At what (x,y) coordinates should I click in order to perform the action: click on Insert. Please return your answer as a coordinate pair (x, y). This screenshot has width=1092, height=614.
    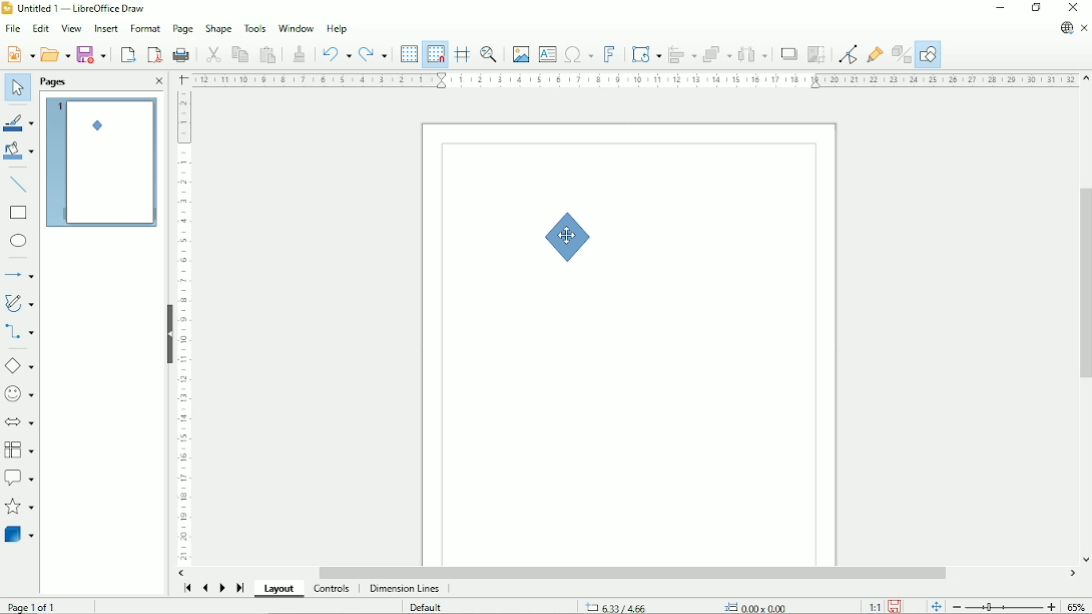
    Looking at the image, I should click on (107, 28).